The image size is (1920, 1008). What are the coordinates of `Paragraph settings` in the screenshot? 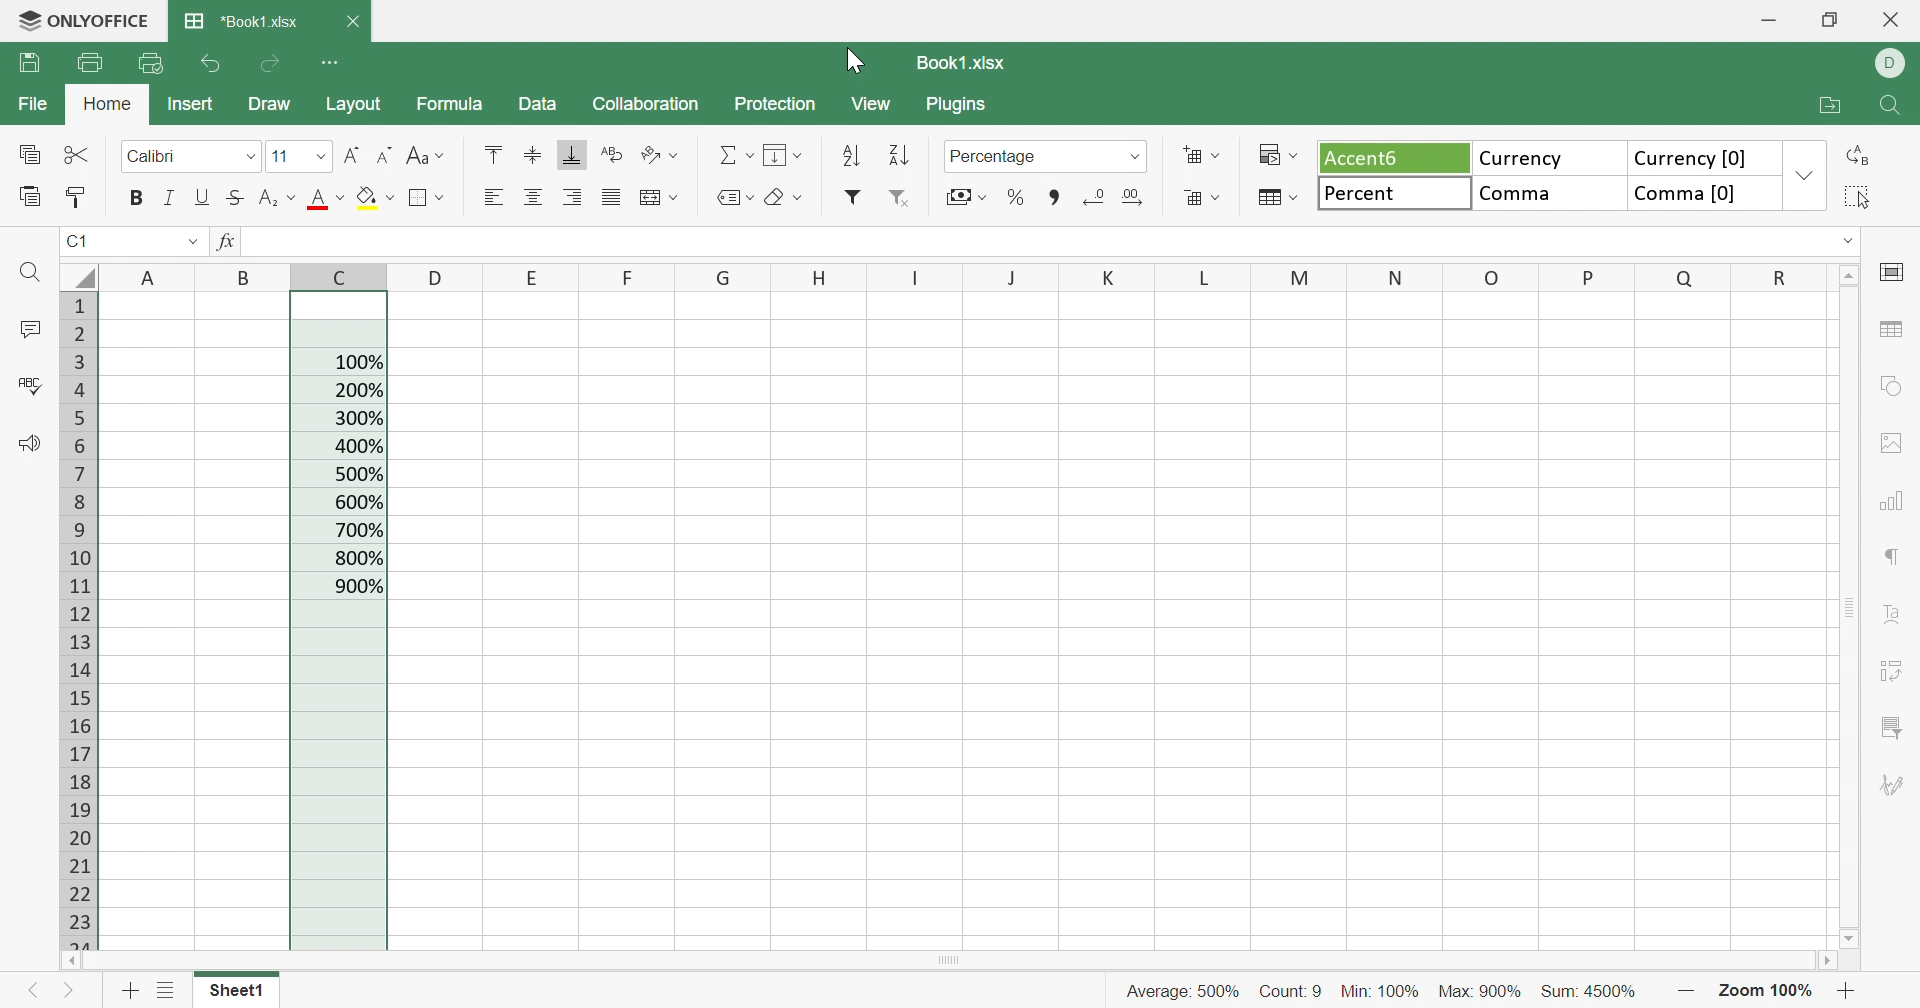 It's located at (1895, 559).